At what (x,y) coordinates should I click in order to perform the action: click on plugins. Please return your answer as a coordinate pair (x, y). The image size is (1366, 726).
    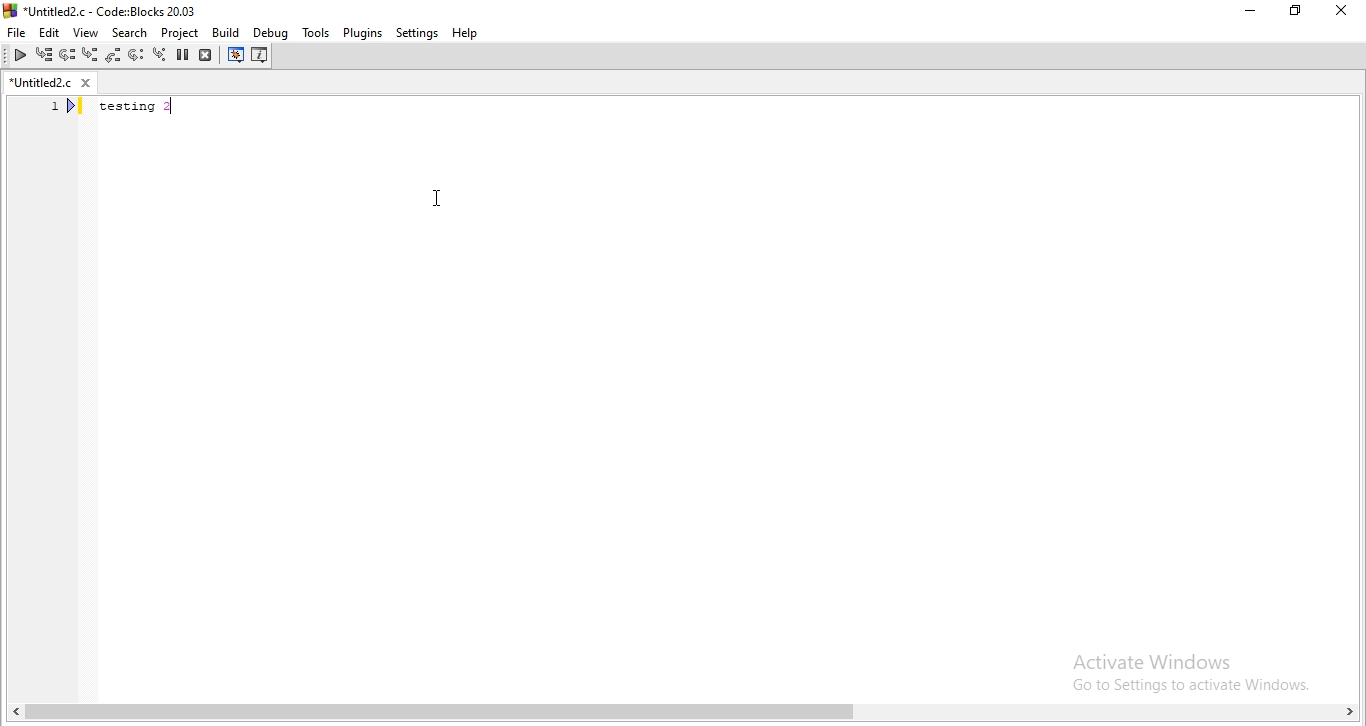
    Looking at the image, I should click on (362, 32).